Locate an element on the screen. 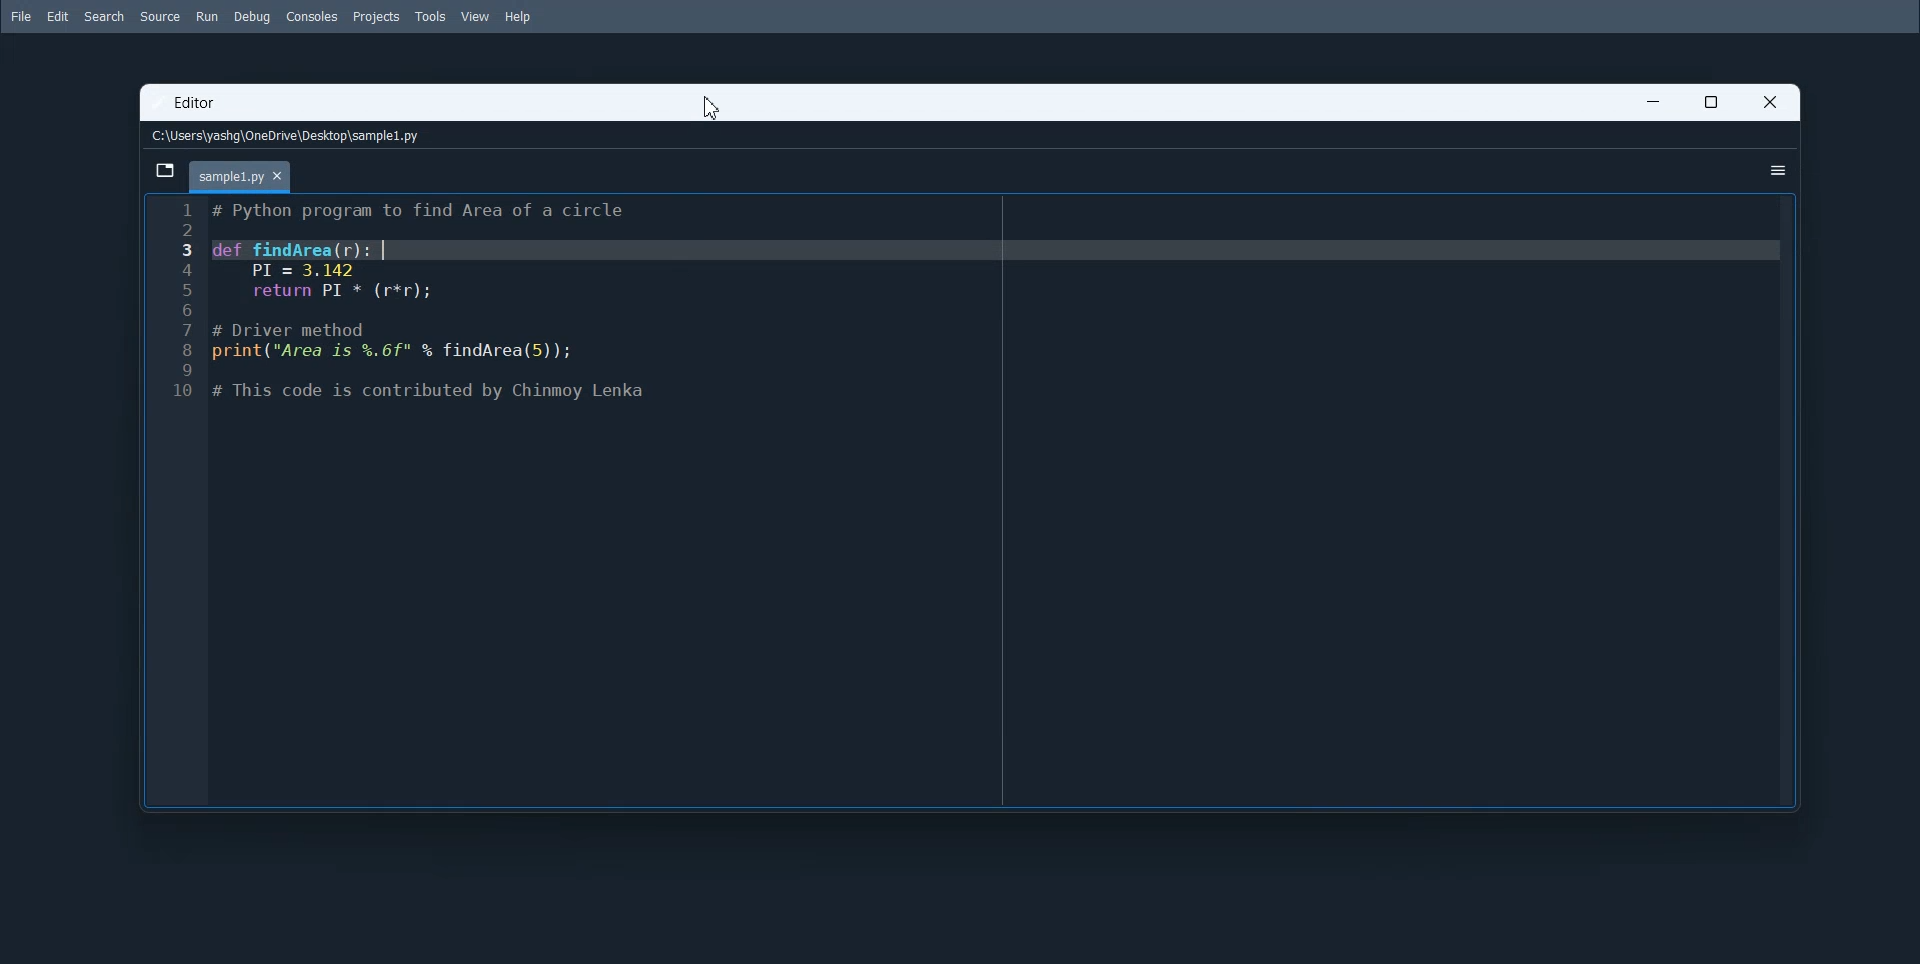 This screenshot has height=964, width=1920. Current File tab is located at coordinates (241, 177).